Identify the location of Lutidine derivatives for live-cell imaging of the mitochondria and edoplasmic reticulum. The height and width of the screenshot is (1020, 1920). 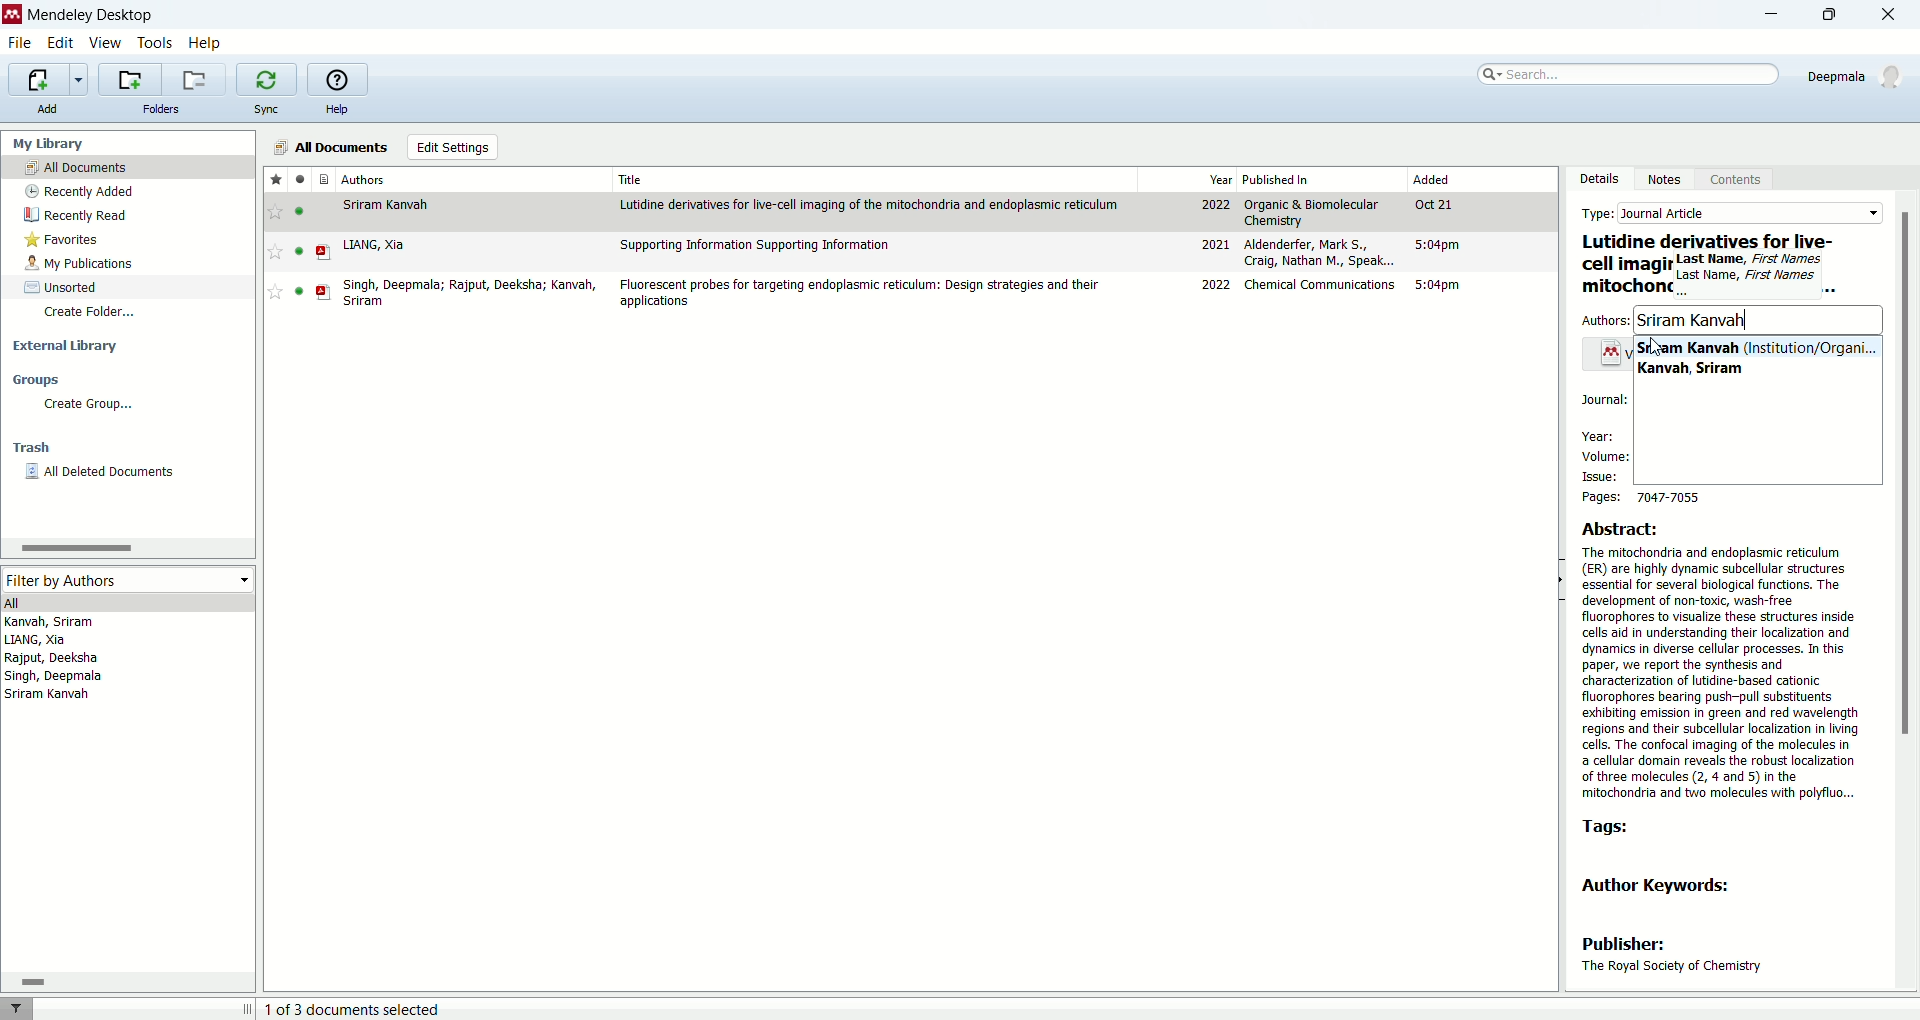
(872, 204).